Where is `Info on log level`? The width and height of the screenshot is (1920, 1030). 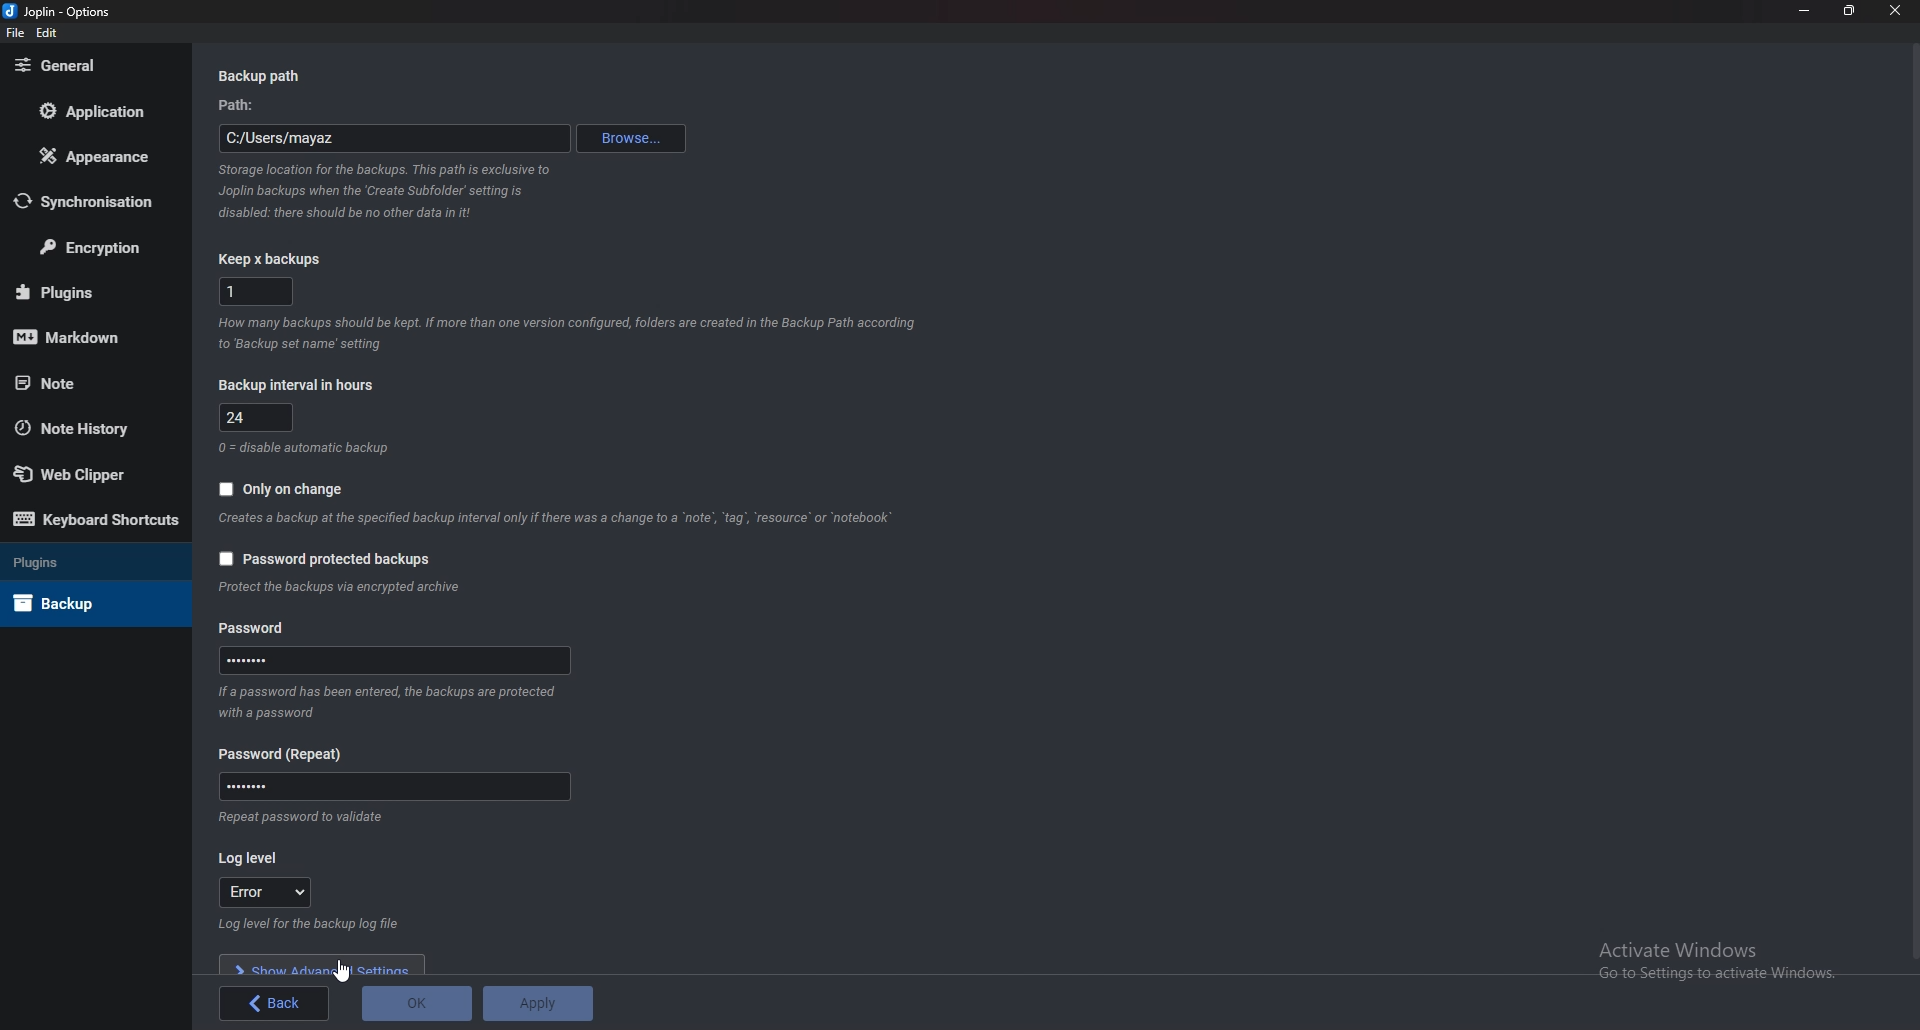 Info on log level is located at coordinates (303, 924).